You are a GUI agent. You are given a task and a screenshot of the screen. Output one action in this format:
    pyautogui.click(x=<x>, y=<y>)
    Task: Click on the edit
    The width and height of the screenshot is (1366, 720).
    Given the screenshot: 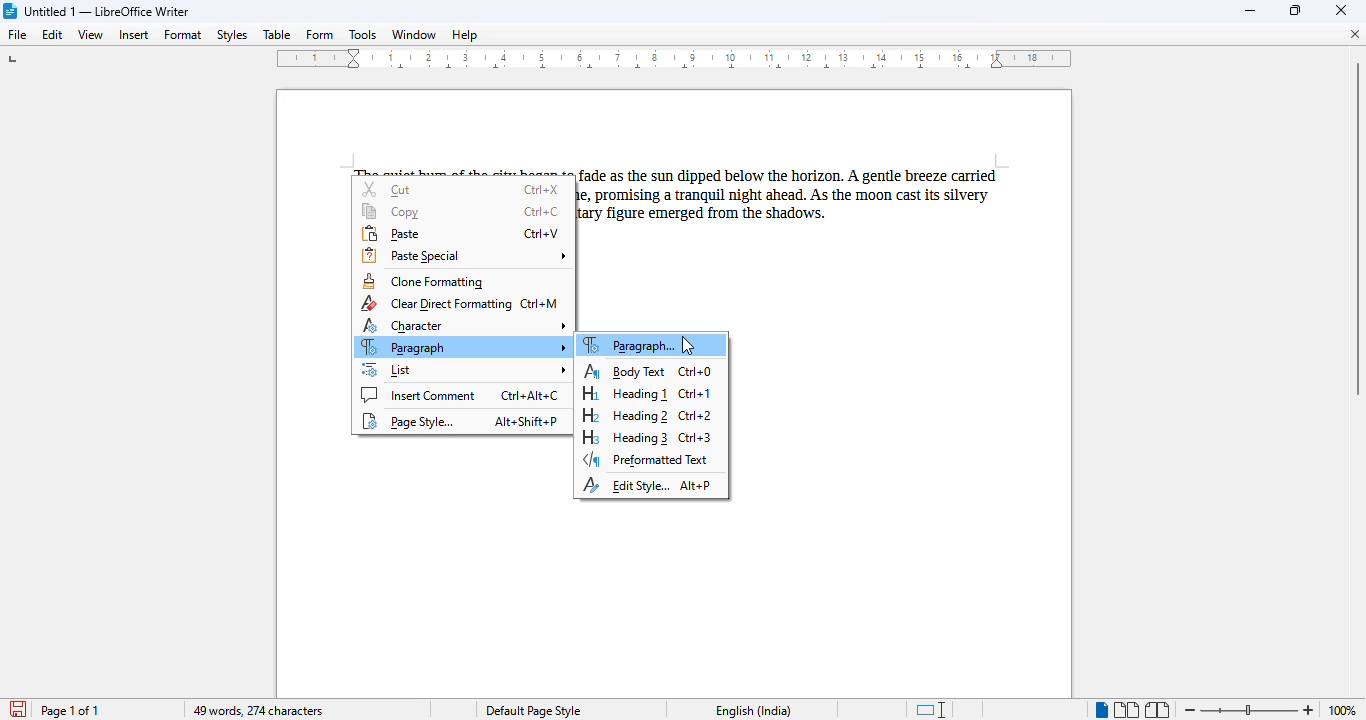 What is the action you would take?
    pyautogui.click(x=52, y=34)
    